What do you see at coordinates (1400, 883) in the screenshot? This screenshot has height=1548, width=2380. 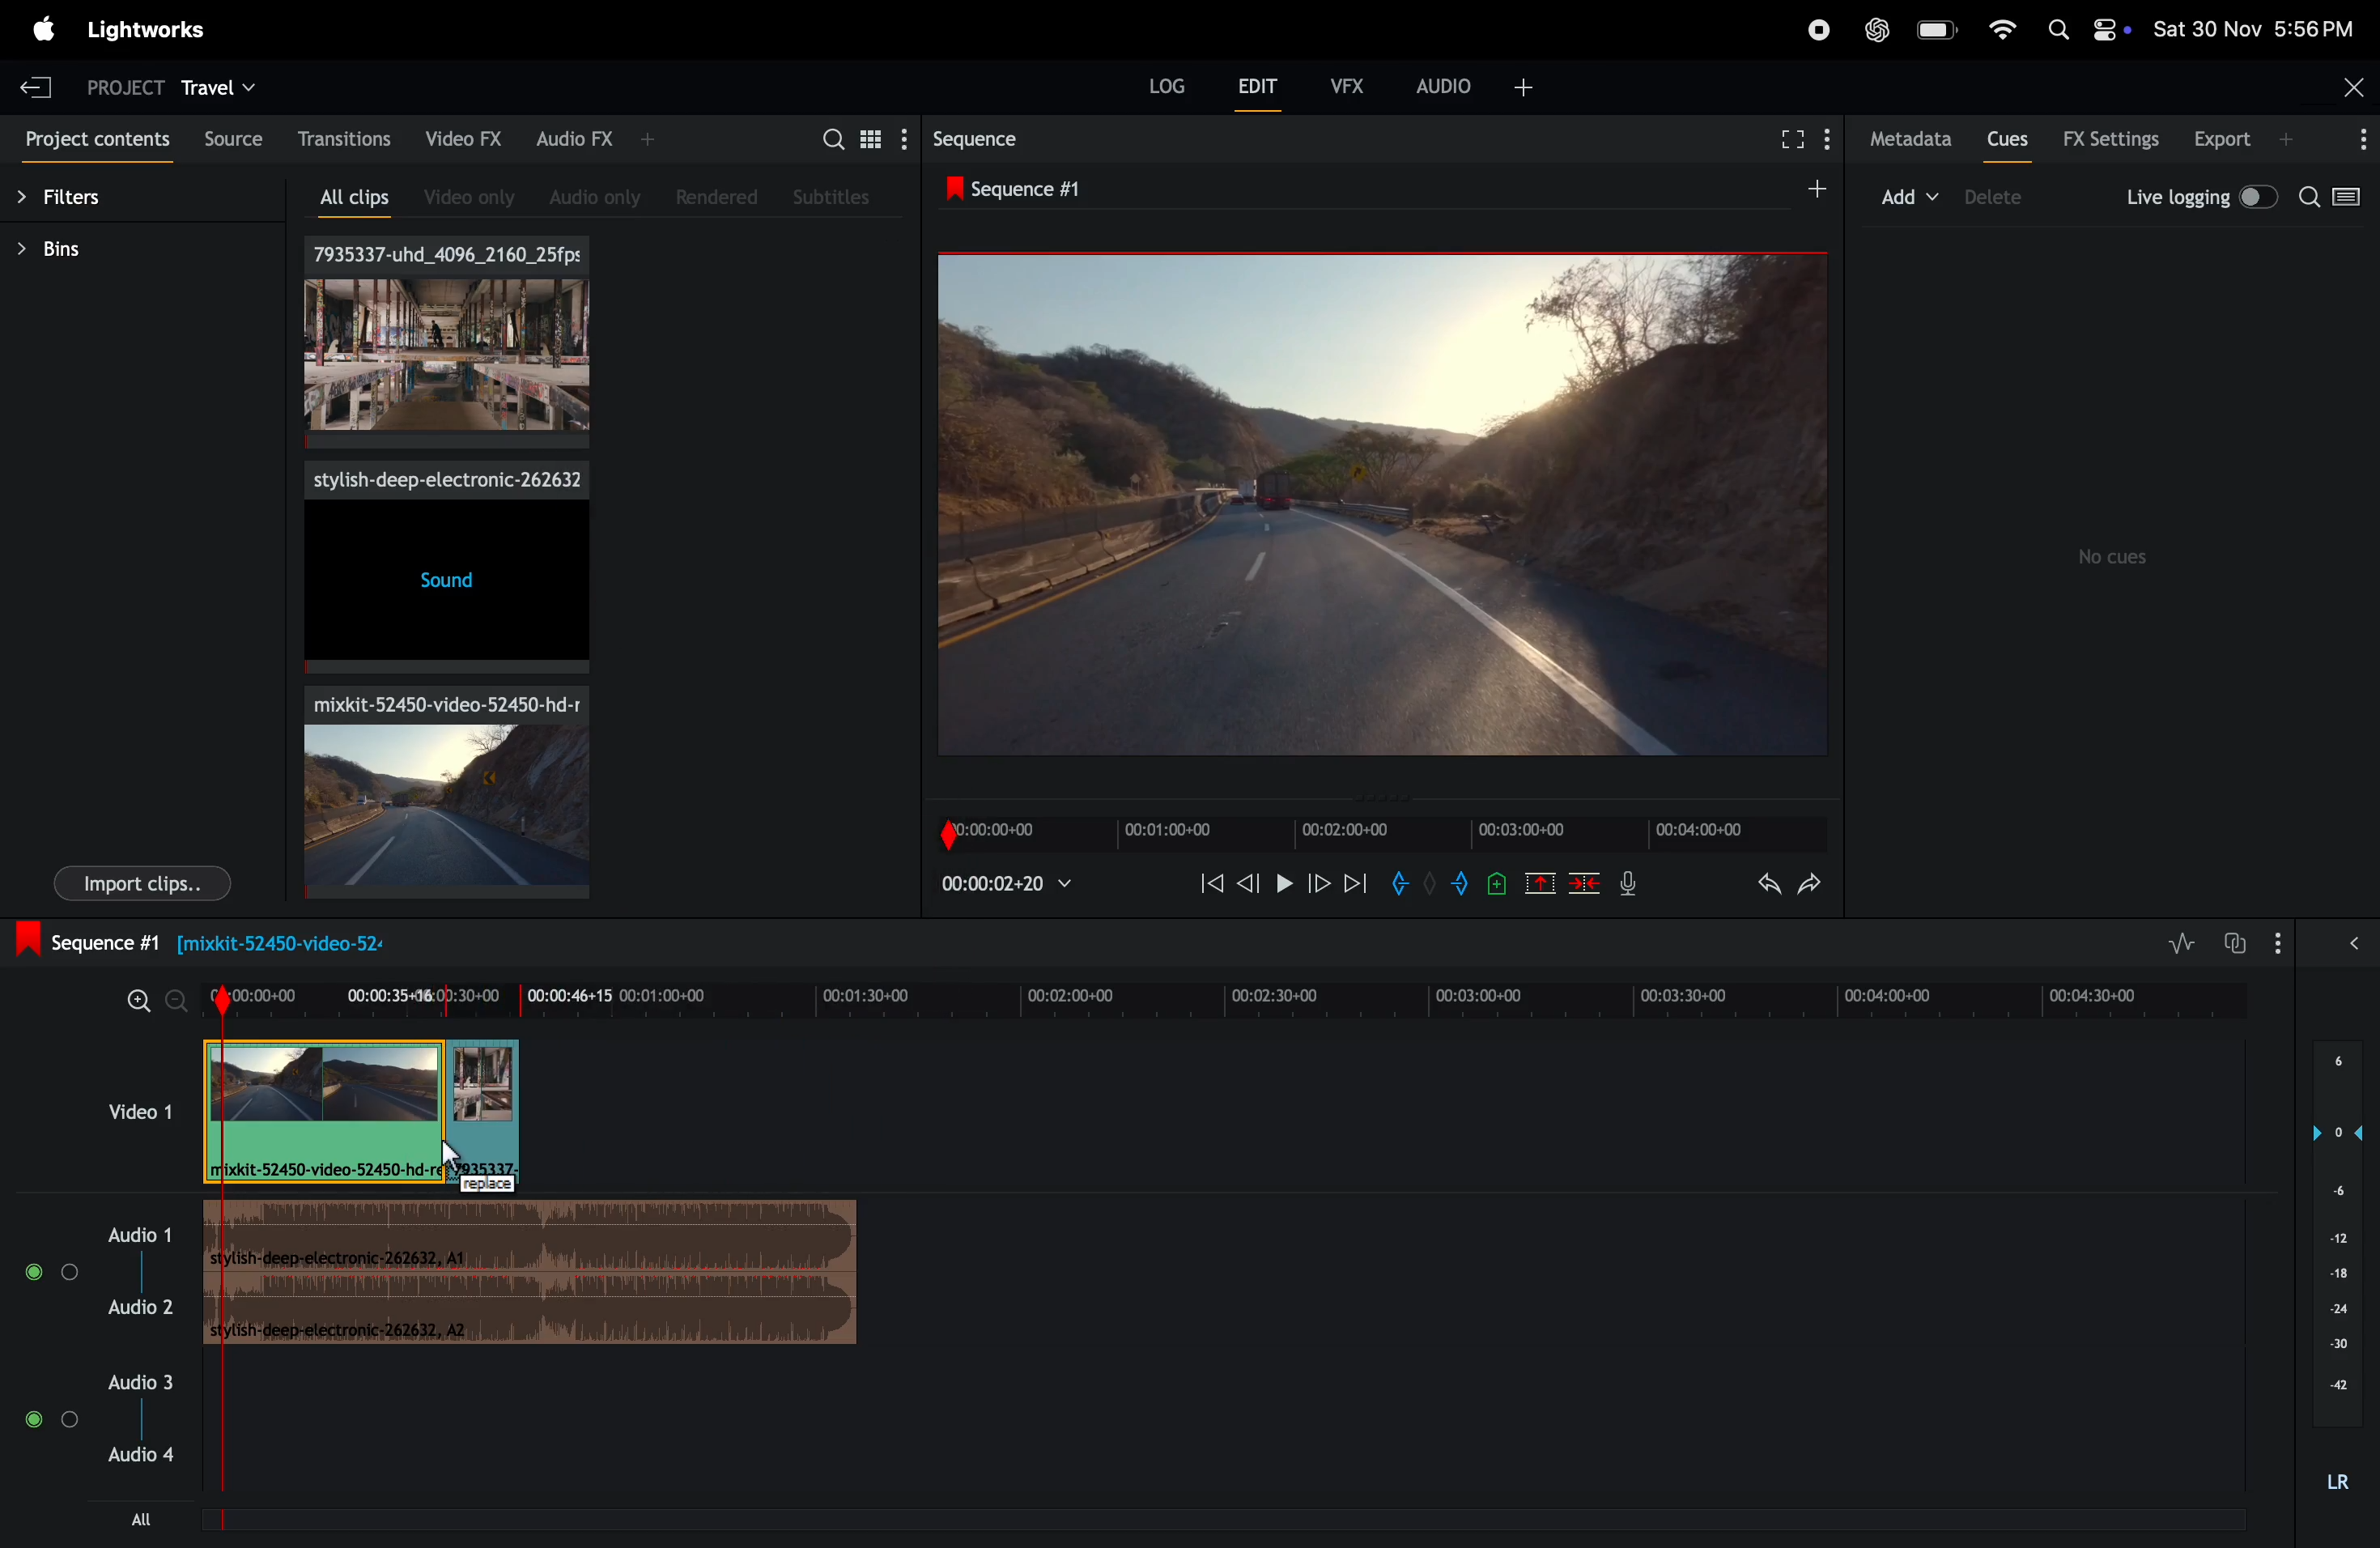 I see `add in` at bounding box center [1400, 883].